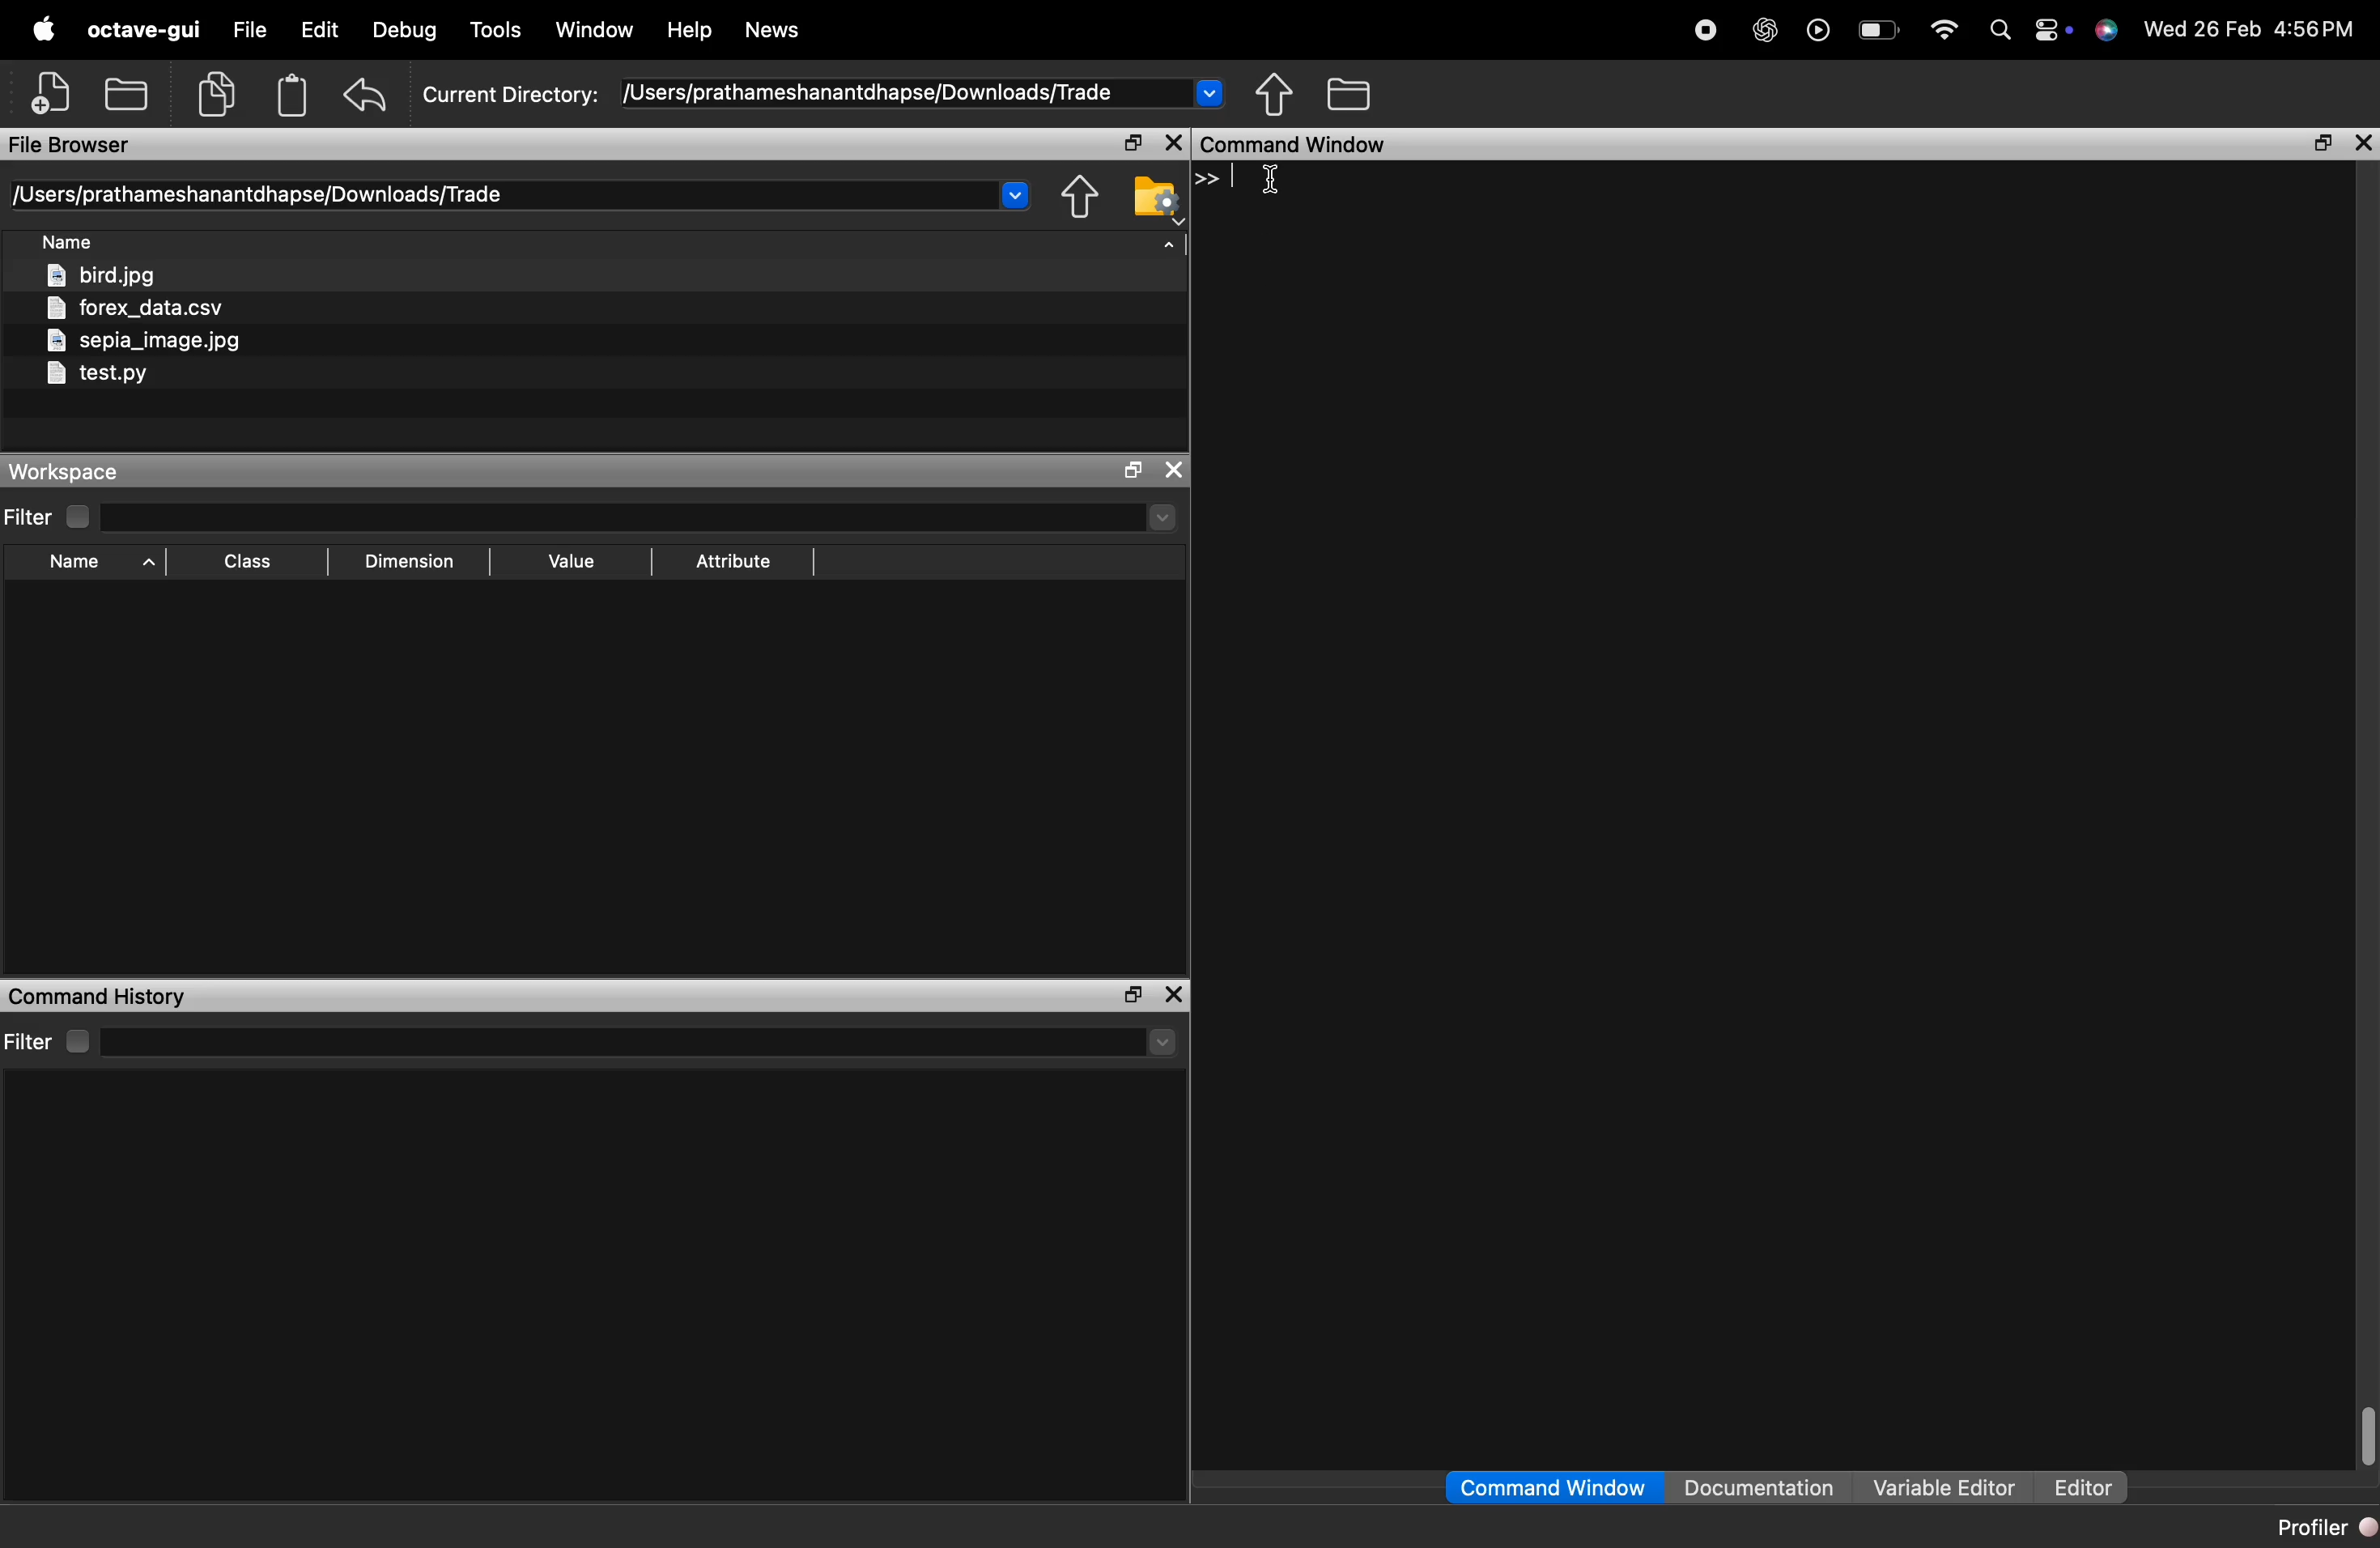 The height and width of the screenshot is (1548, 2380). I want to click on octave-gui, so click(145, 29).